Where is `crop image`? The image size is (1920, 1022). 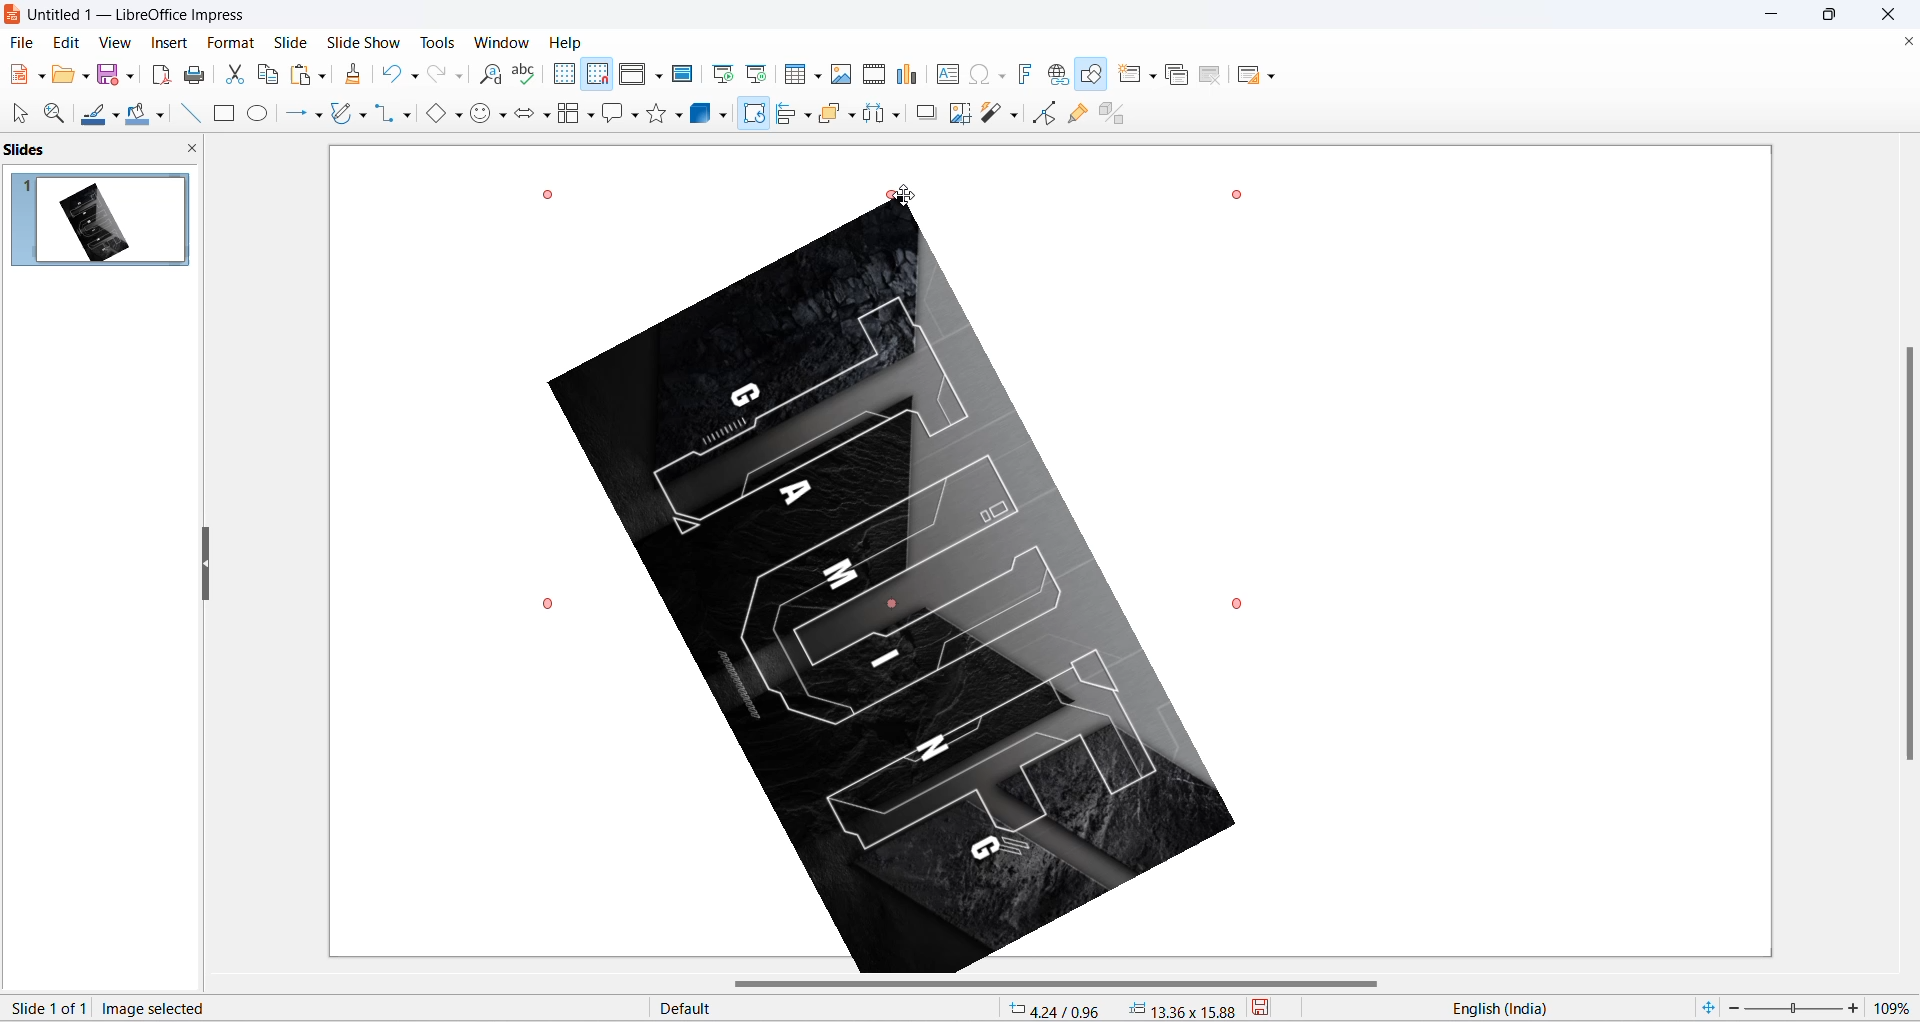
crop image is located at coordinates (958, 114).